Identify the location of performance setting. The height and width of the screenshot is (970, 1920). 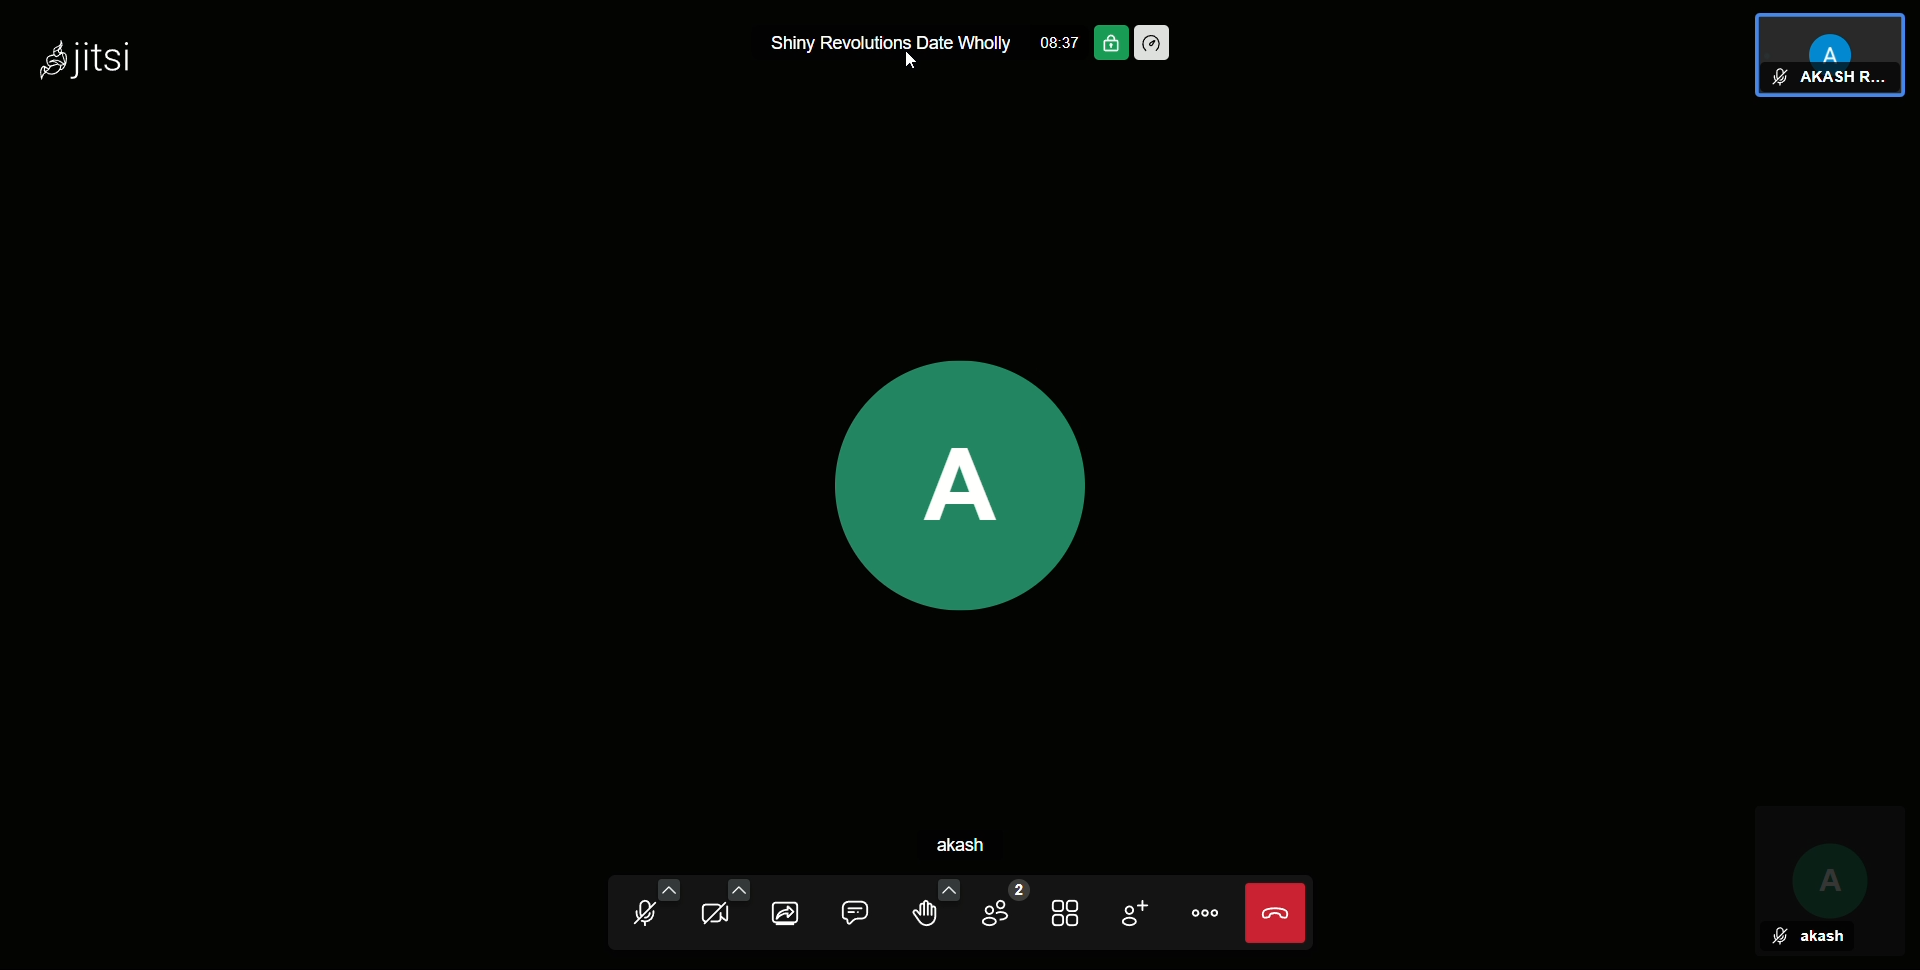
(1160, 42).